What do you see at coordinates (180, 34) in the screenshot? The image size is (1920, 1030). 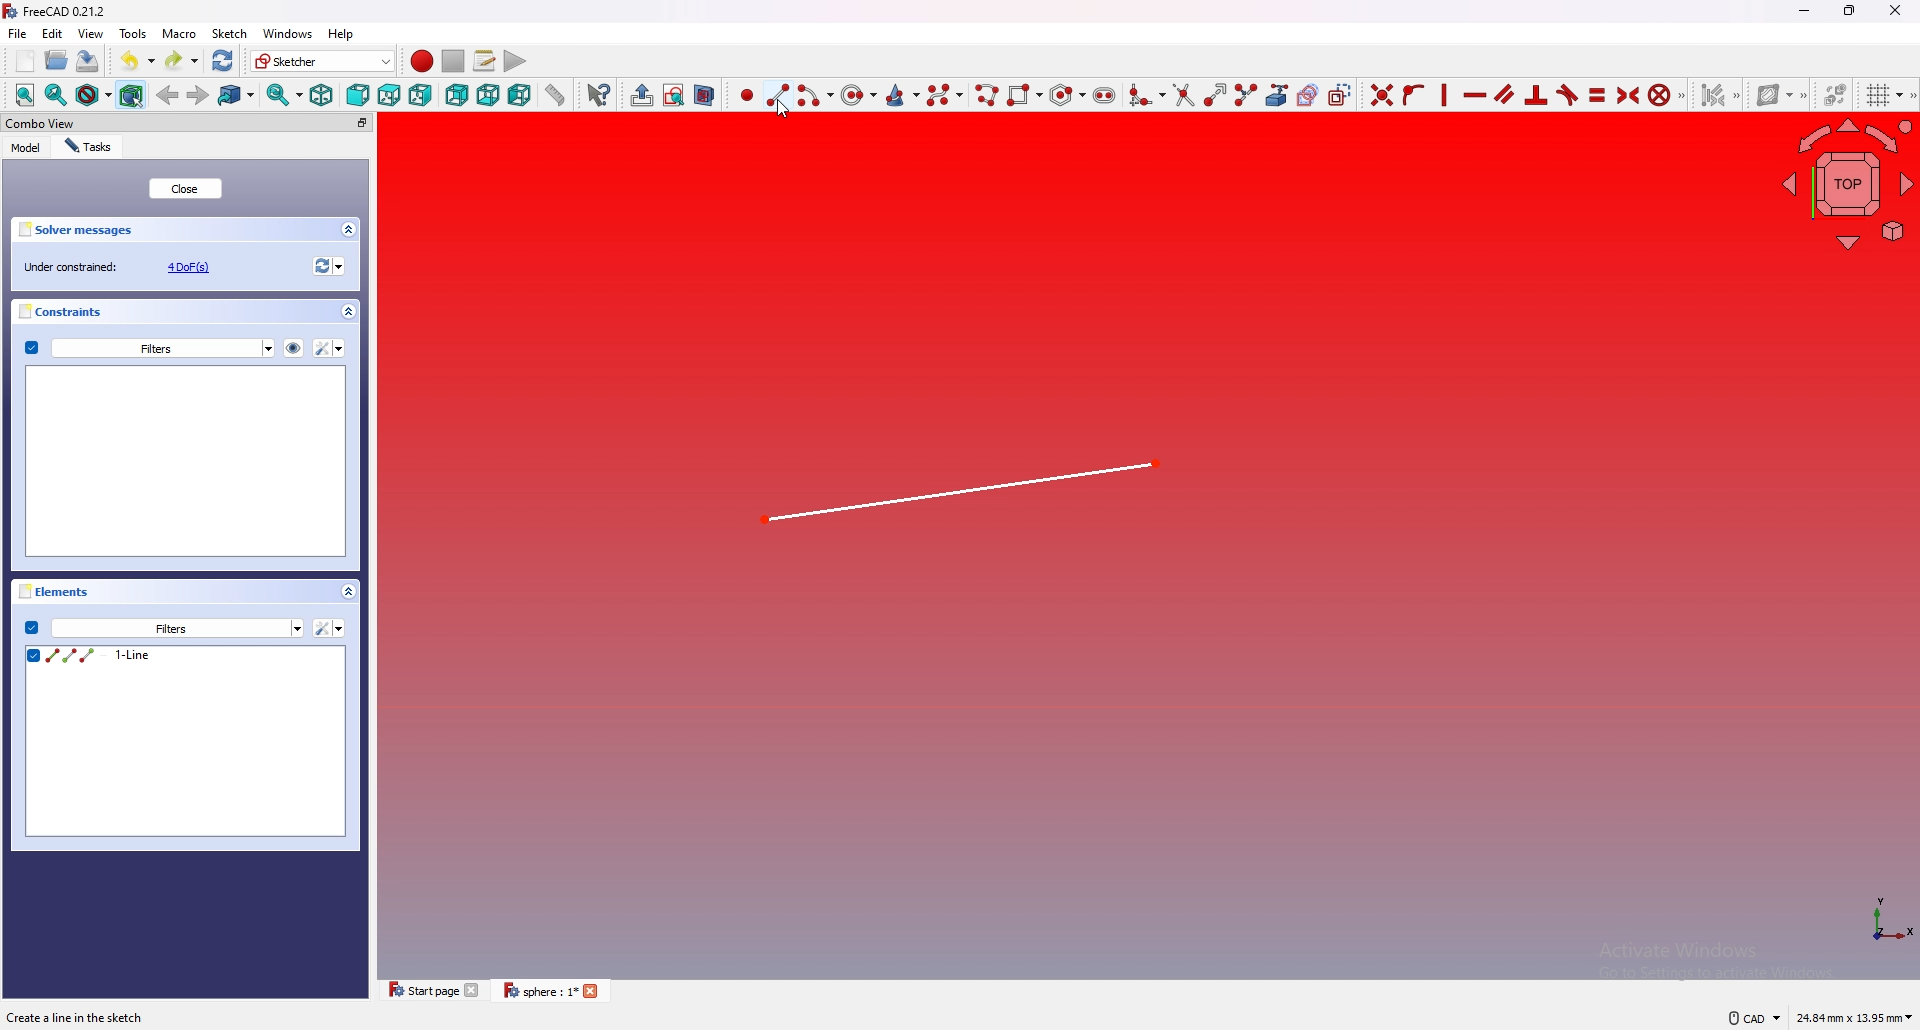 I see `Marco` at bounding box center [180, 34].